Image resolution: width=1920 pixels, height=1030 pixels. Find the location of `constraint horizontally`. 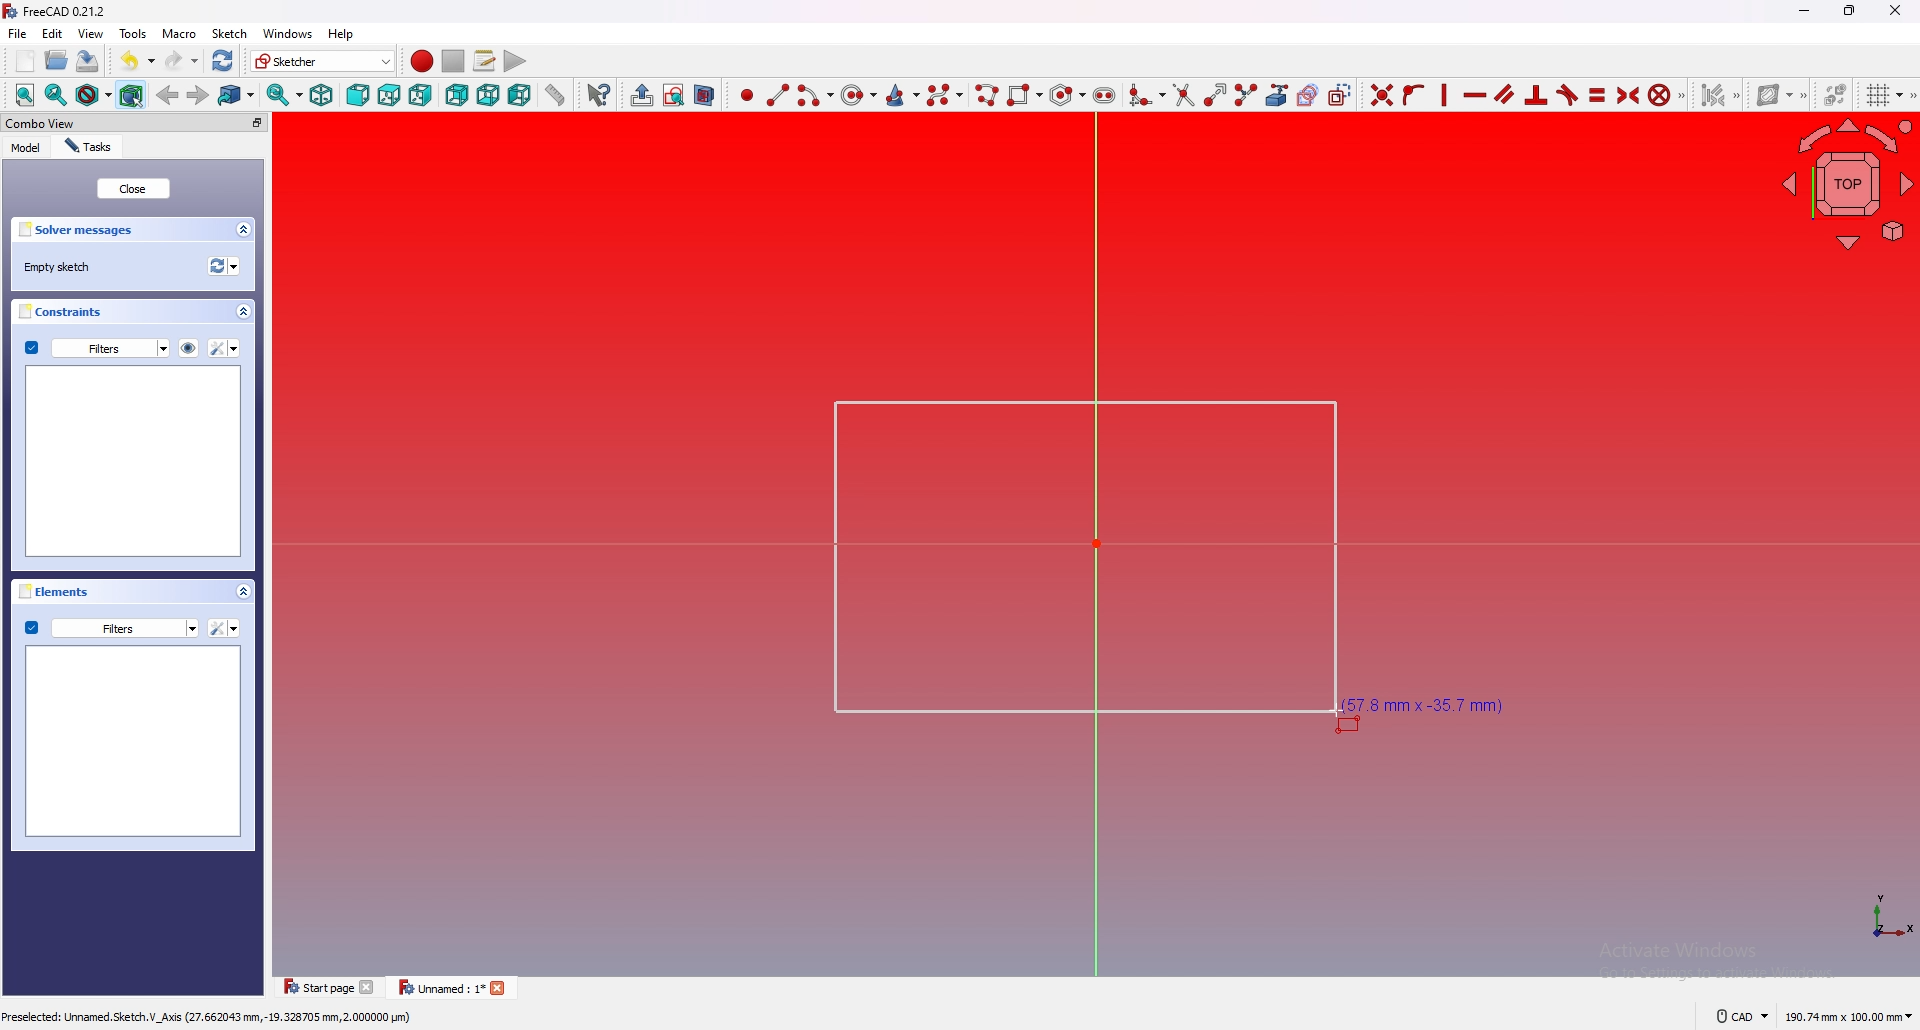

constraint horizontally is located at coordinates (1445, 94).